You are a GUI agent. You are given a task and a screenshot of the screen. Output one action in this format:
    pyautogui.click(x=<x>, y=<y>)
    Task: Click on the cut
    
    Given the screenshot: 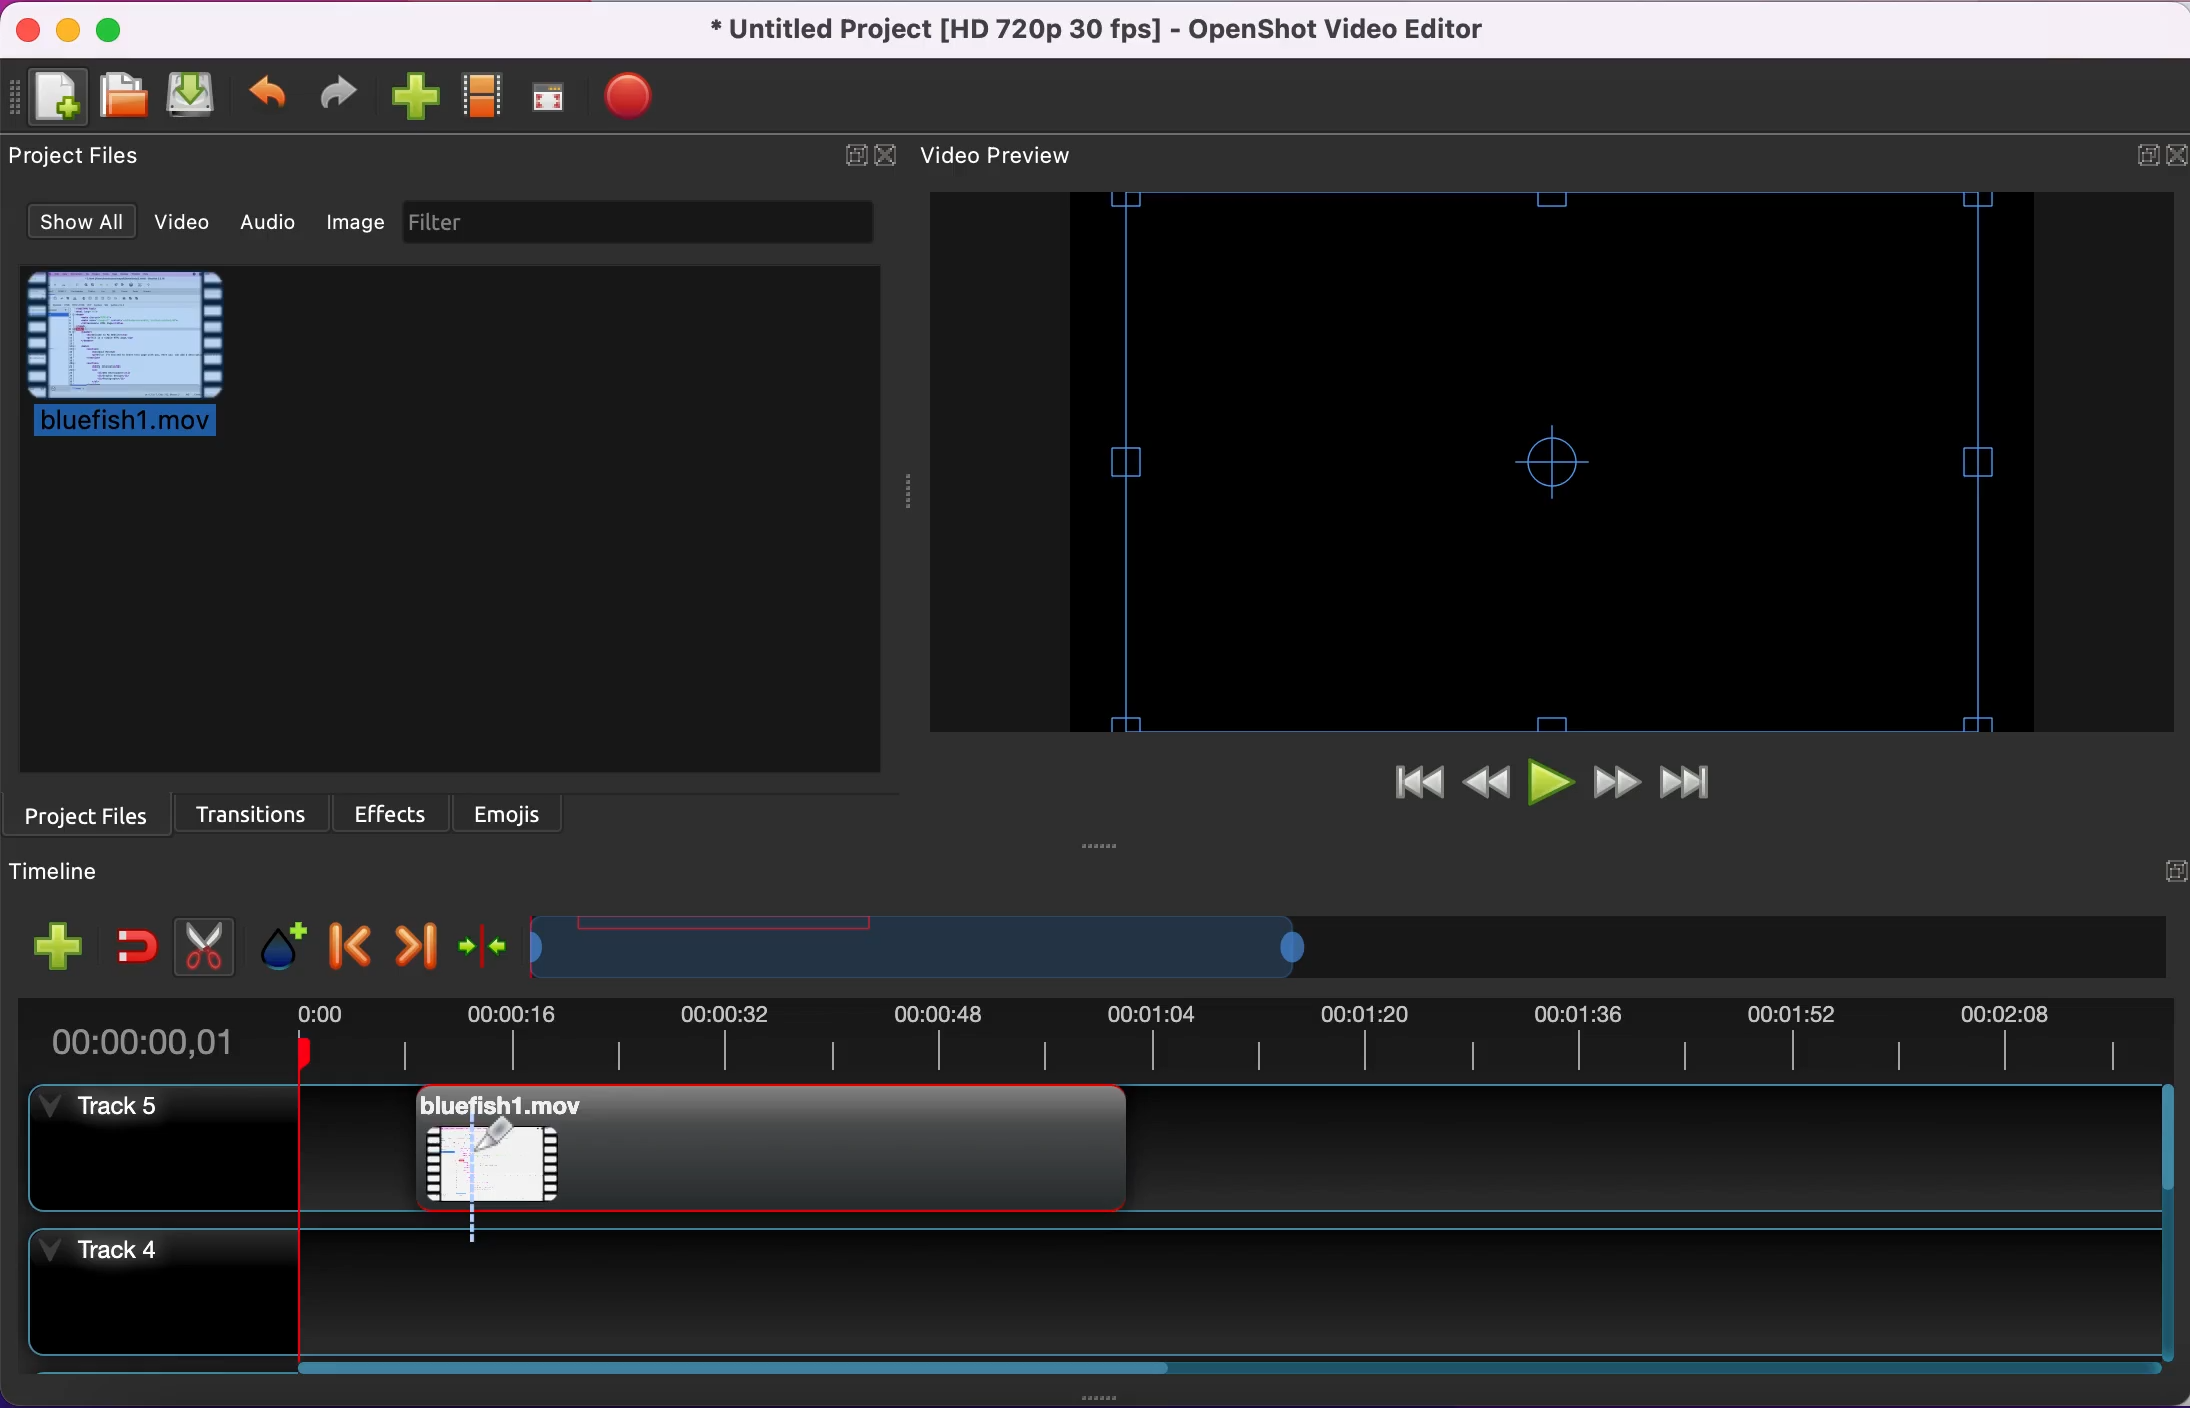 What is the action you would take?
    pyautogui.click(x=504, y=1150)
    